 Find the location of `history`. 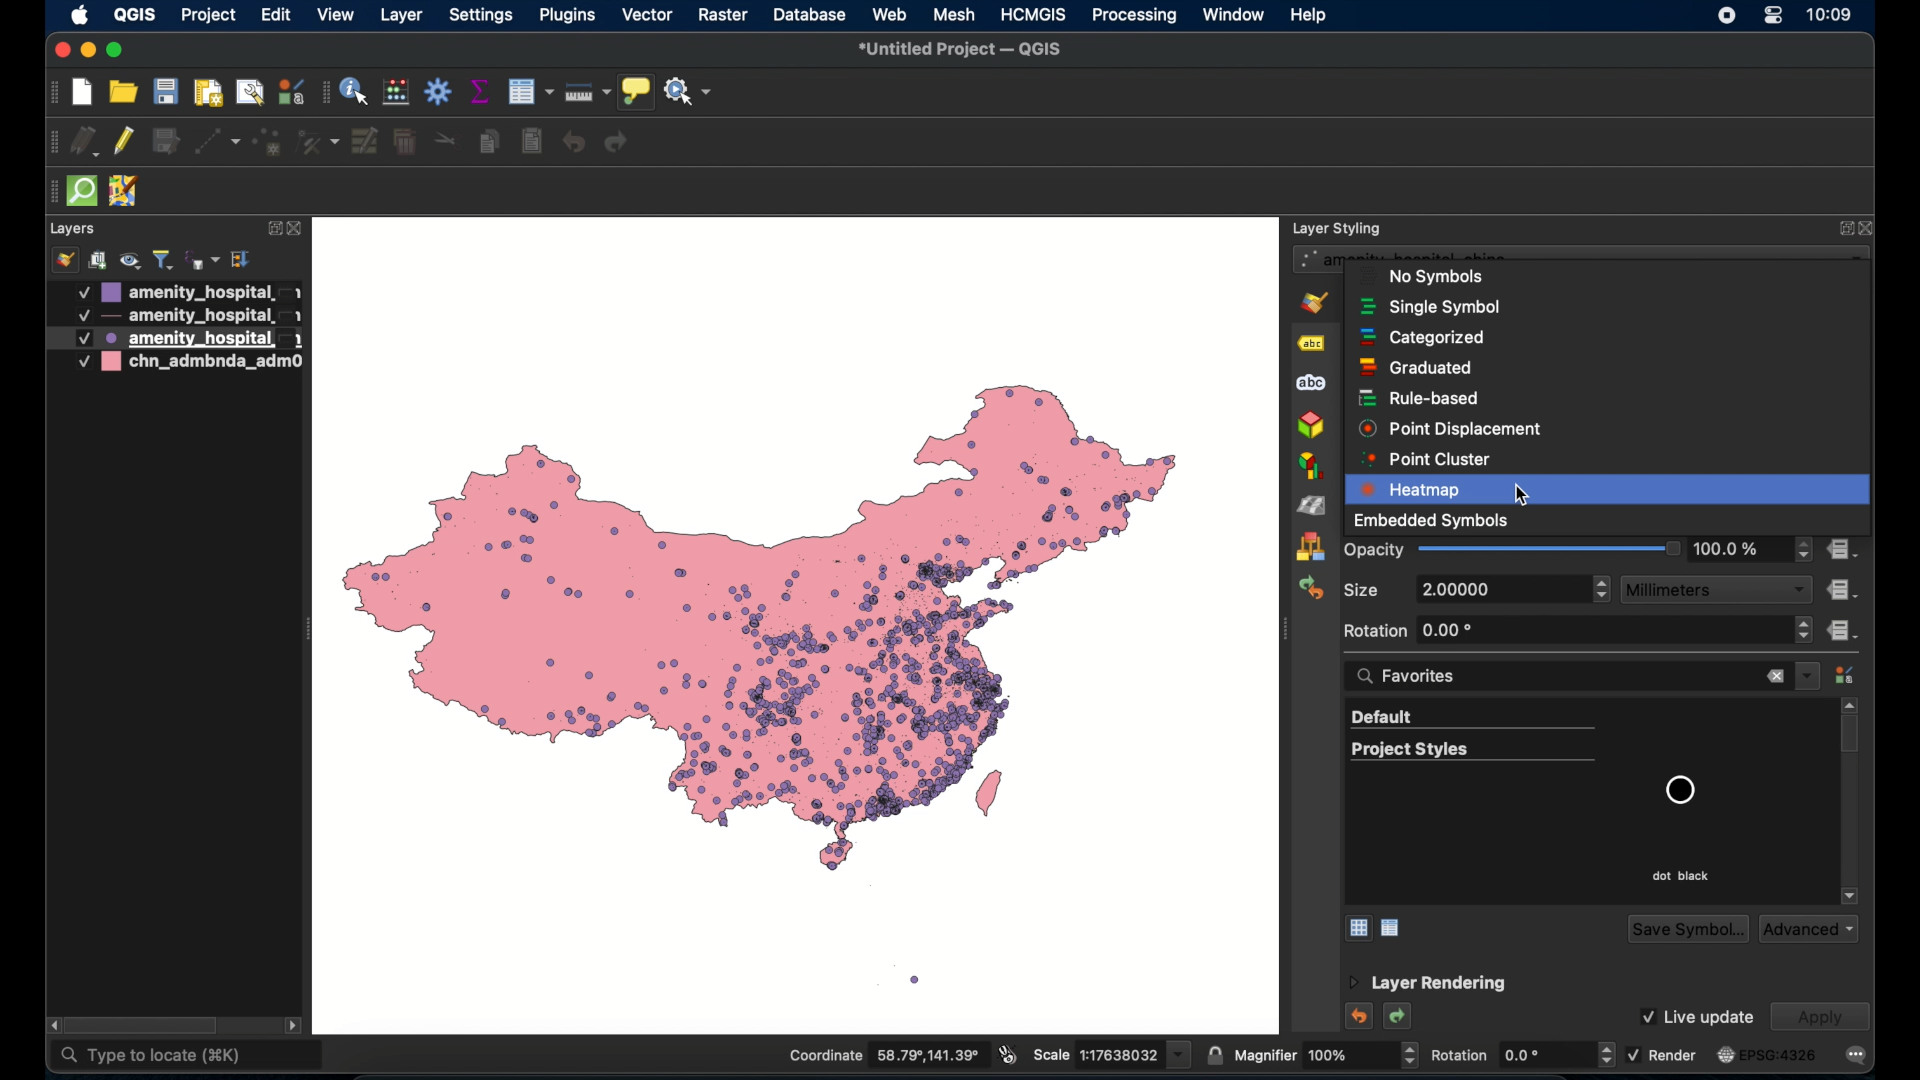

history is located at coordinates (1310, 589).